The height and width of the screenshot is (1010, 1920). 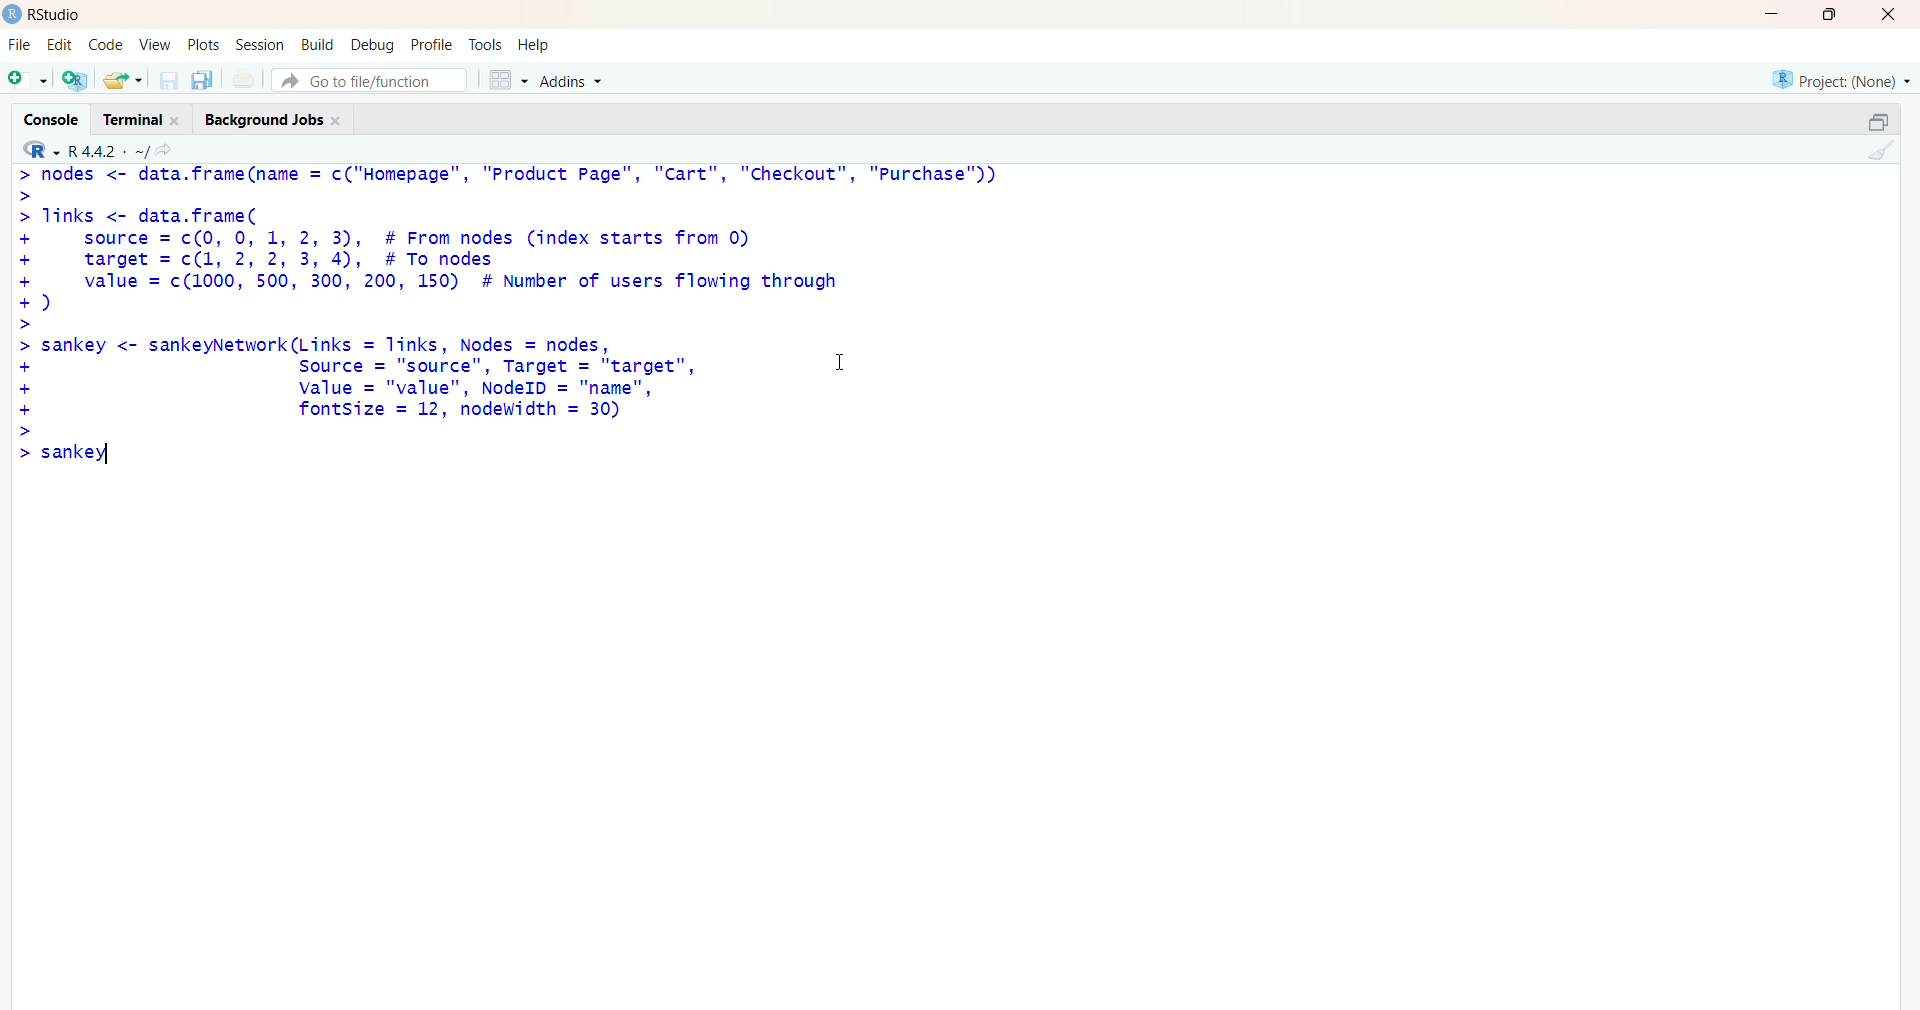 What do you see at coordinates (25, 81) in the screenshot?
I see `menu` at bounding box center [25, 81].